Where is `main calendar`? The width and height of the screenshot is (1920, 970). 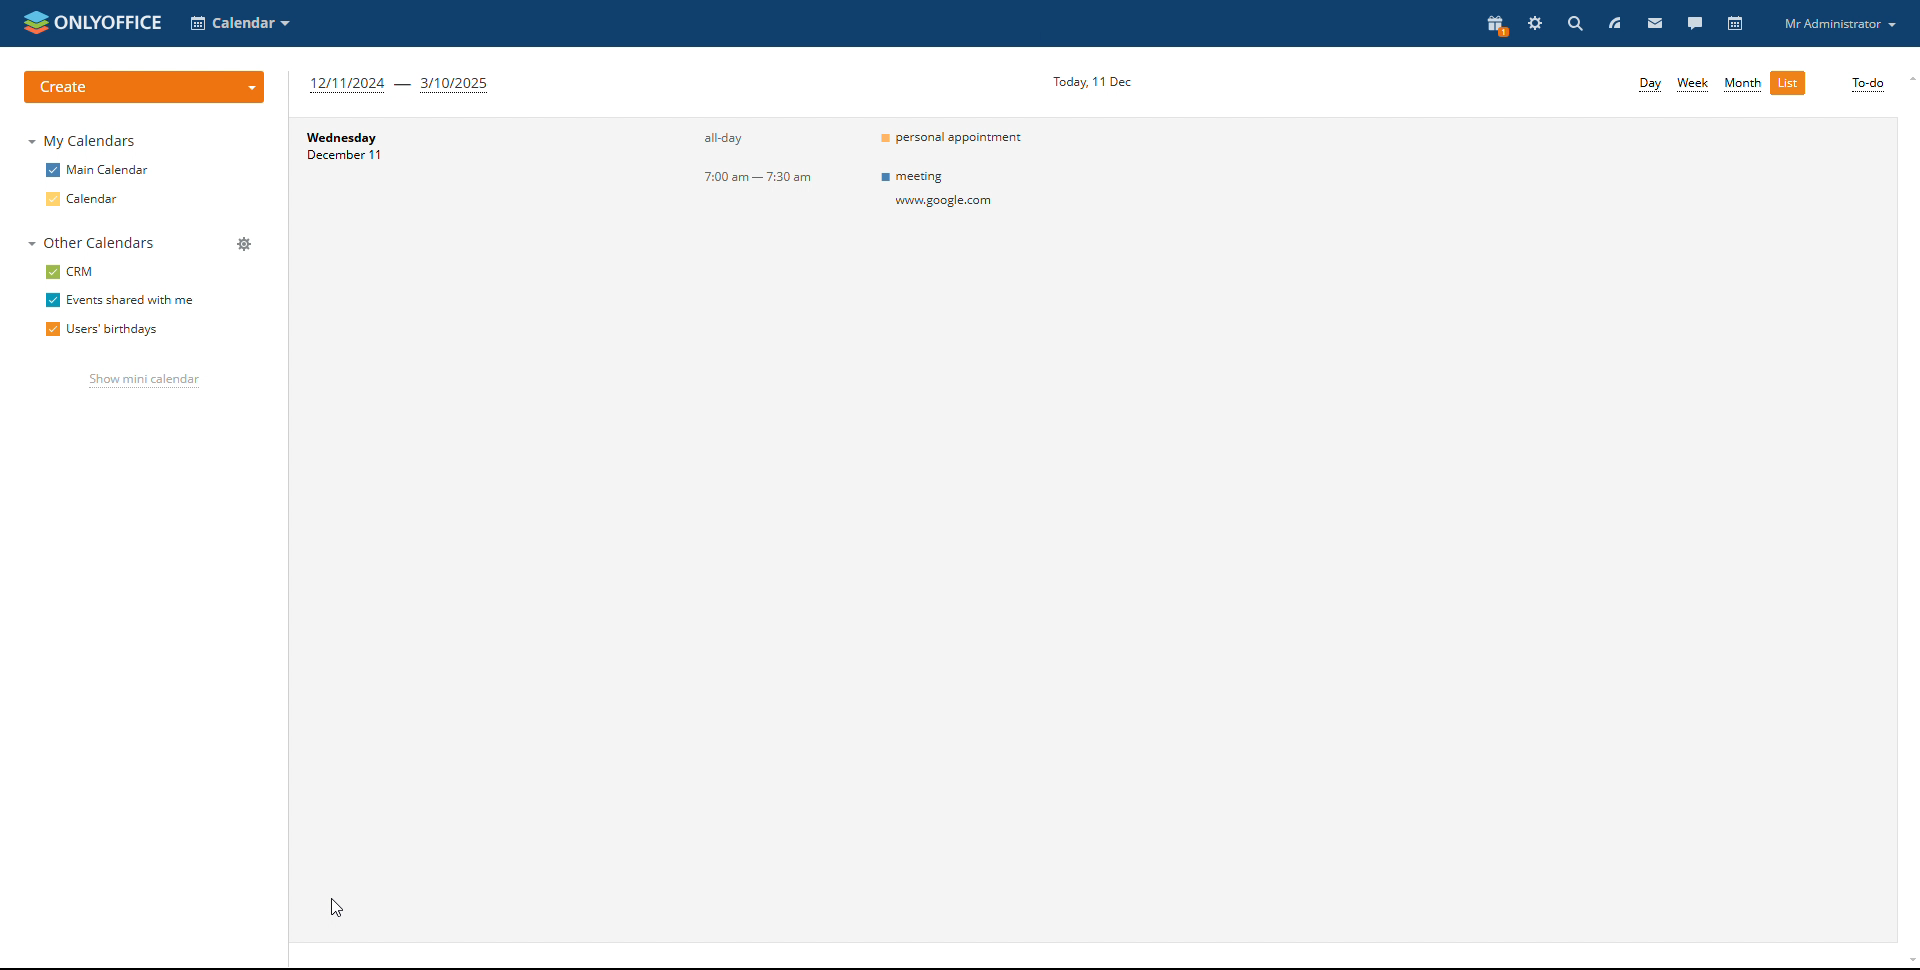
main calendar is located at coordinates (98, 169).